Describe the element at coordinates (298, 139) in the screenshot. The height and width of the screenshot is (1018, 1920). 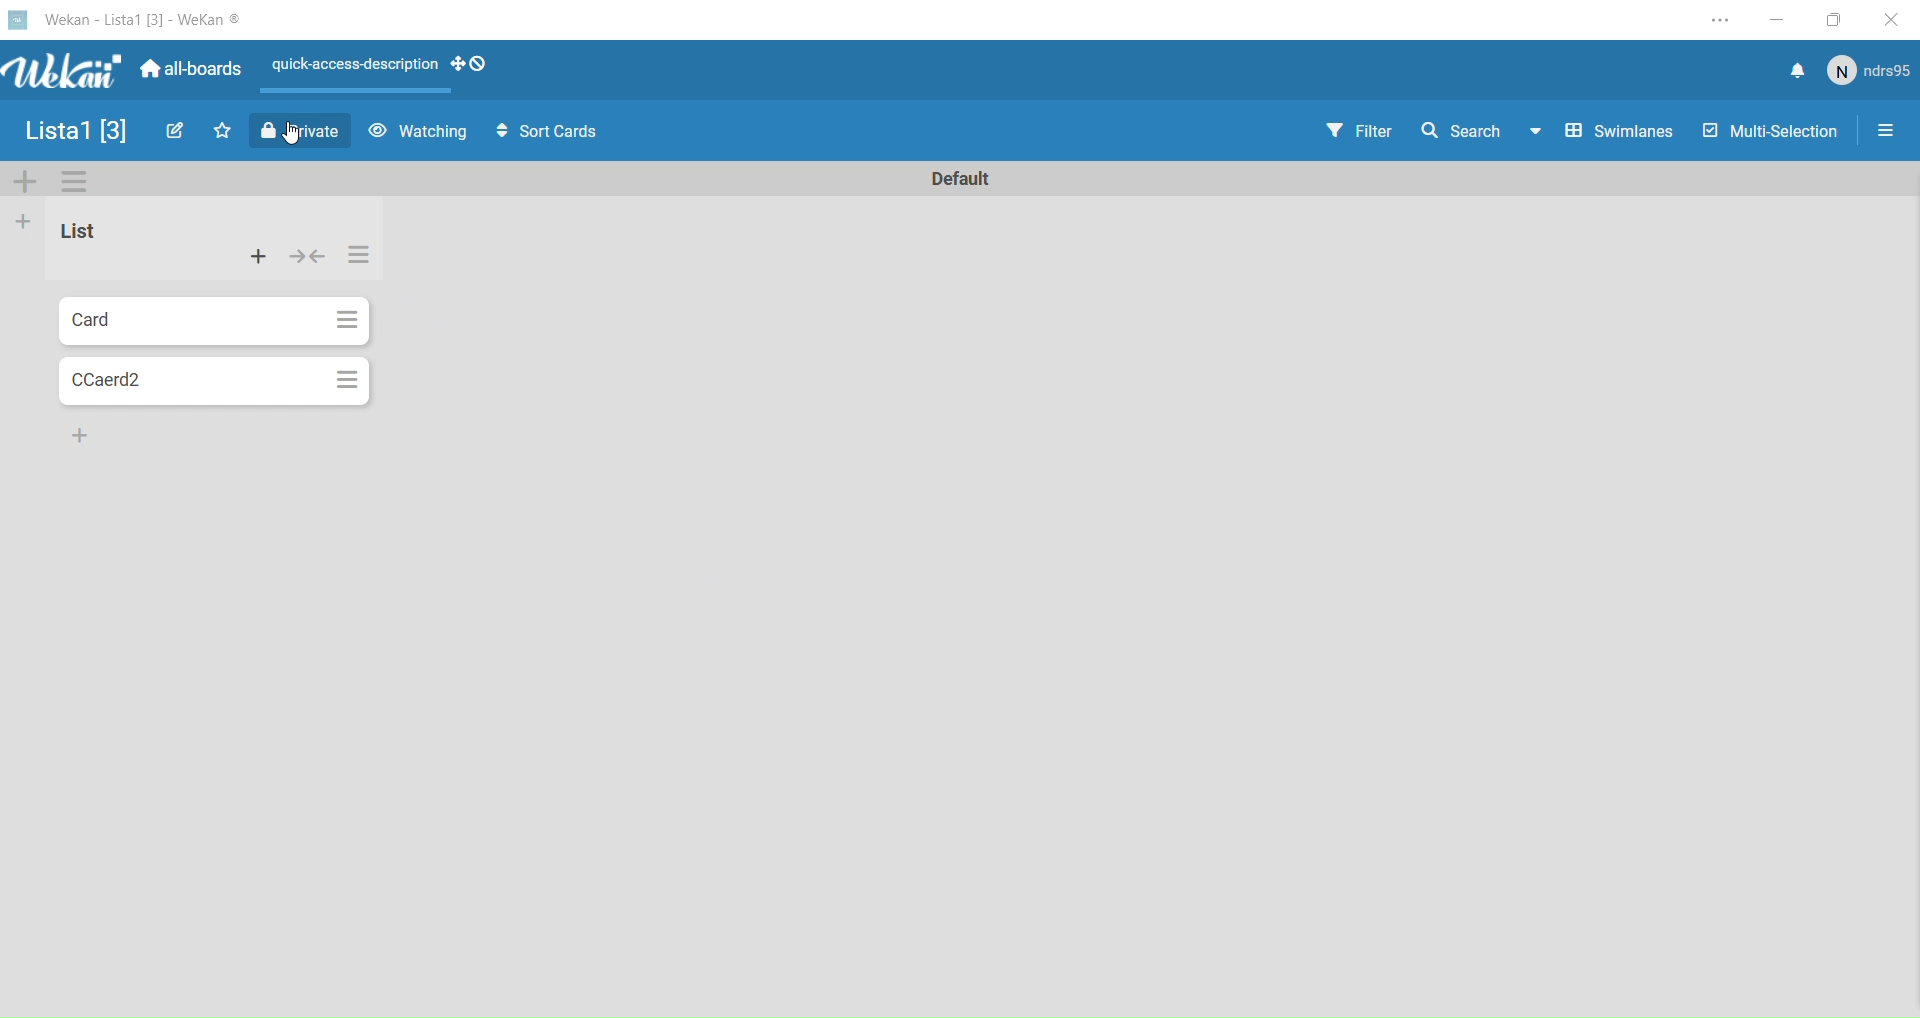
I see `cursor` at that location.